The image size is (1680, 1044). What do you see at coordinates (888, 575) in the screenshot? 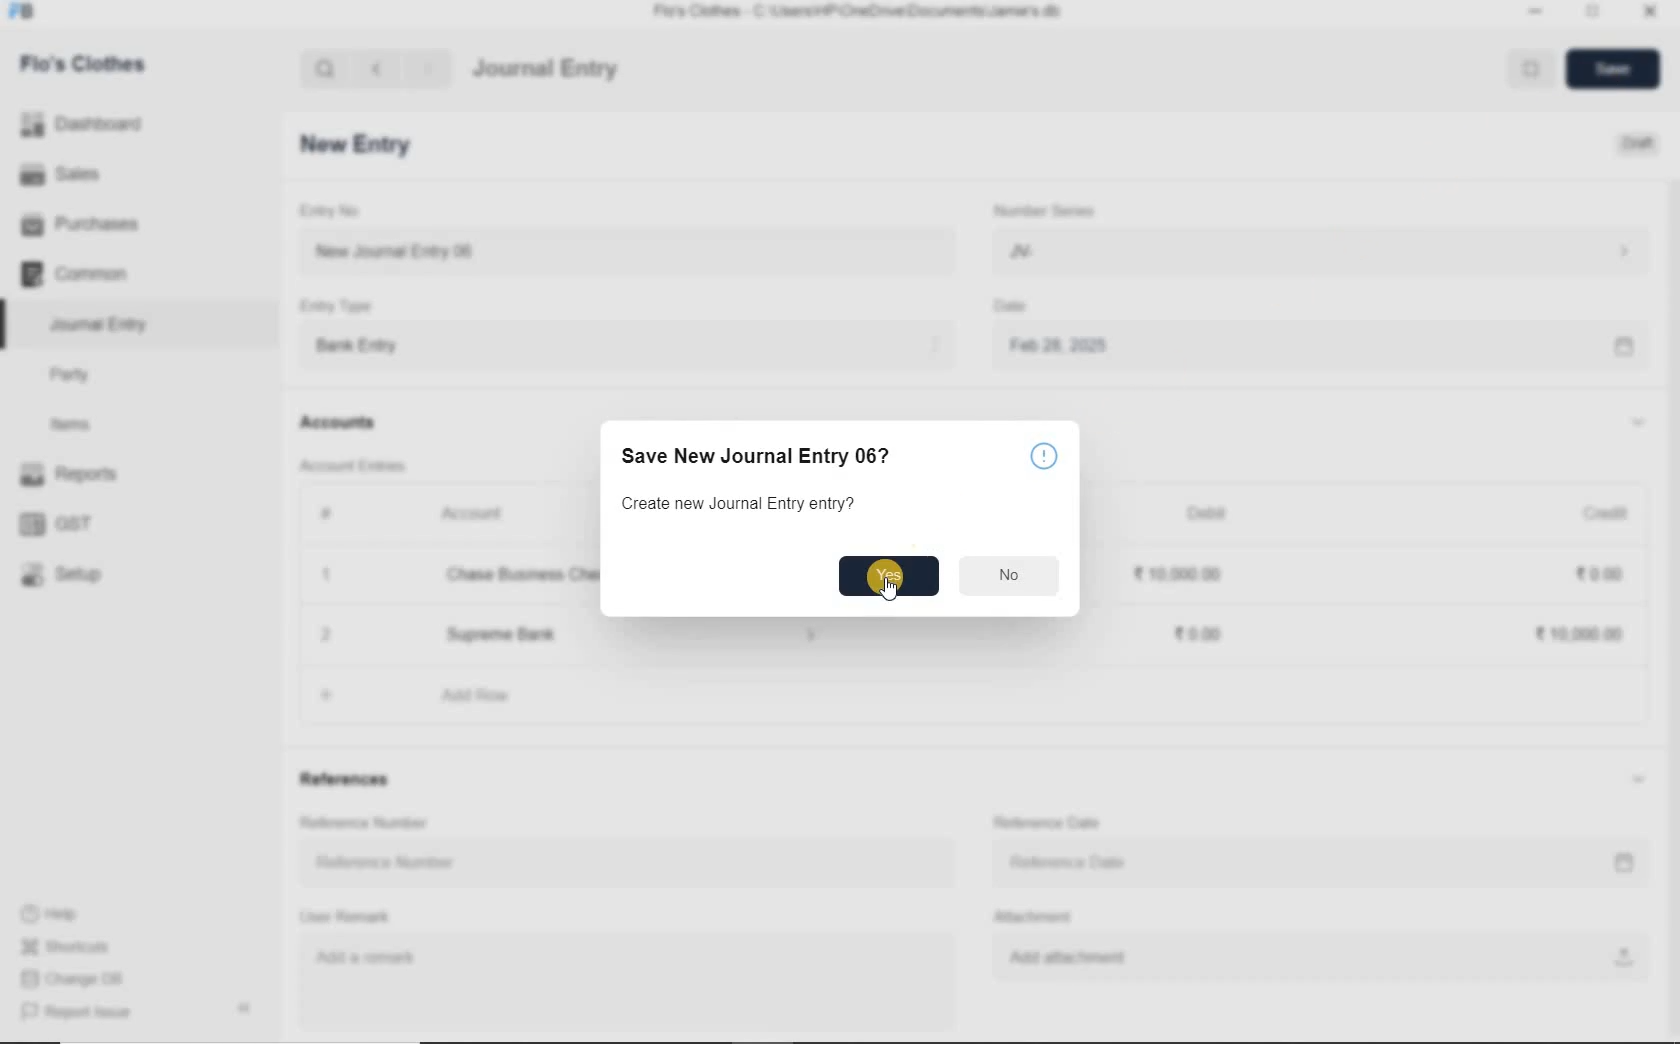
I see `Yes` at bounding box center [888, 575].